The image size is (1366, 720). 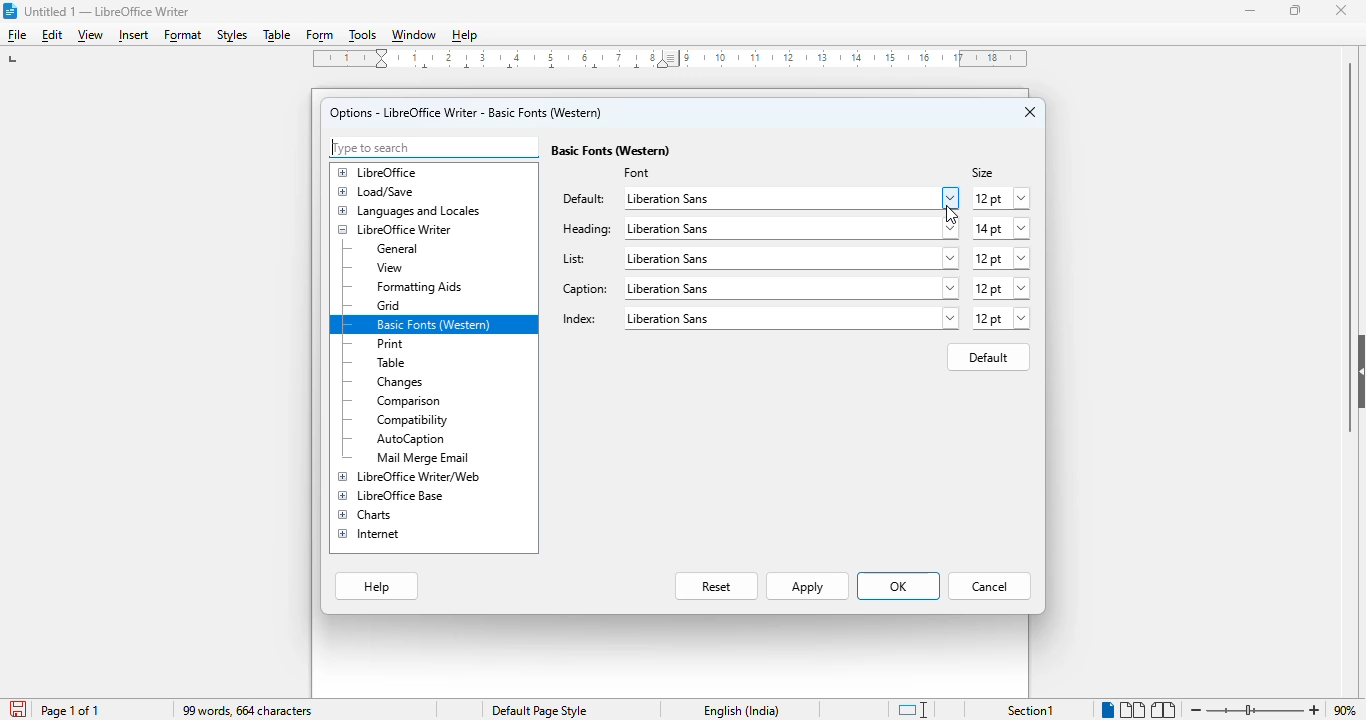 I want to click on table, so click(x=276, y=35).